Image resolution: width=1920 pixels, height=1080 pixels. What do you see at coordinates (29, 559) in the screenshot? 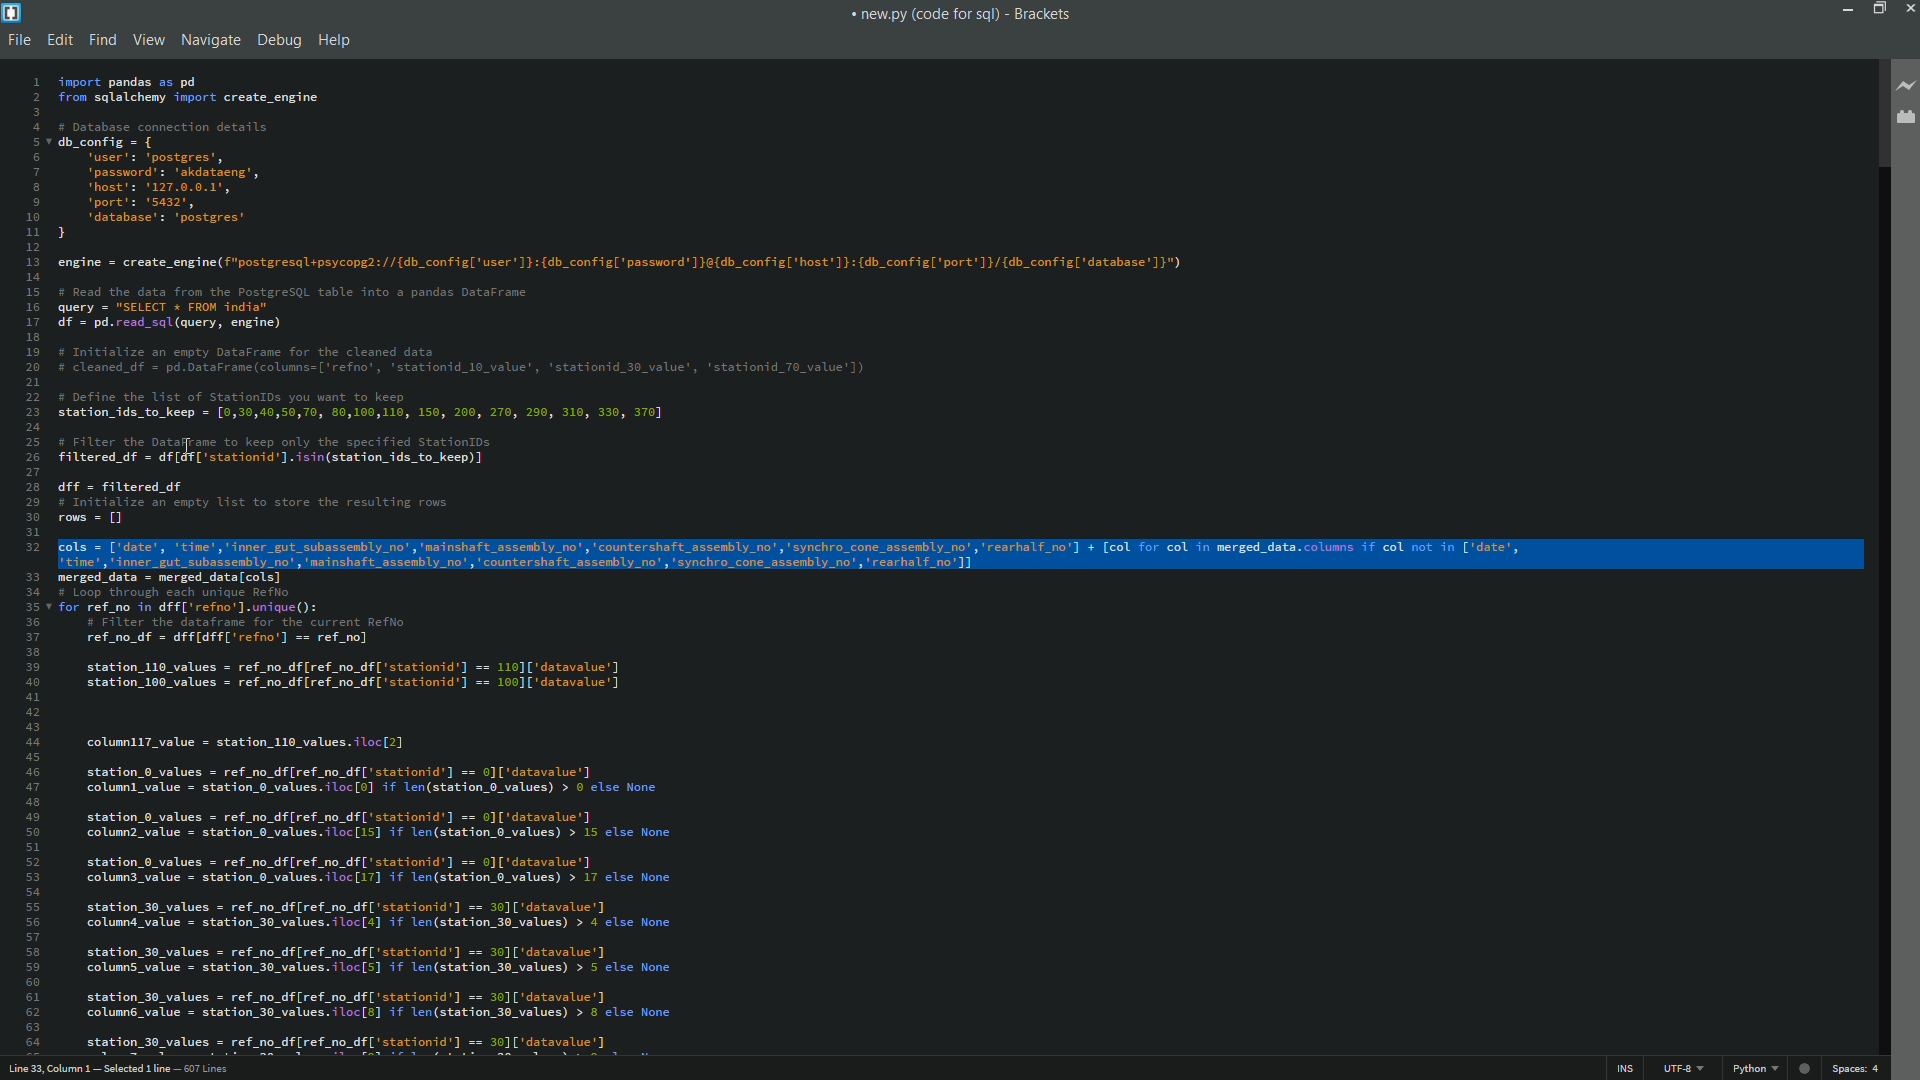
I see `line numbers` at bounding box center [29, 559].